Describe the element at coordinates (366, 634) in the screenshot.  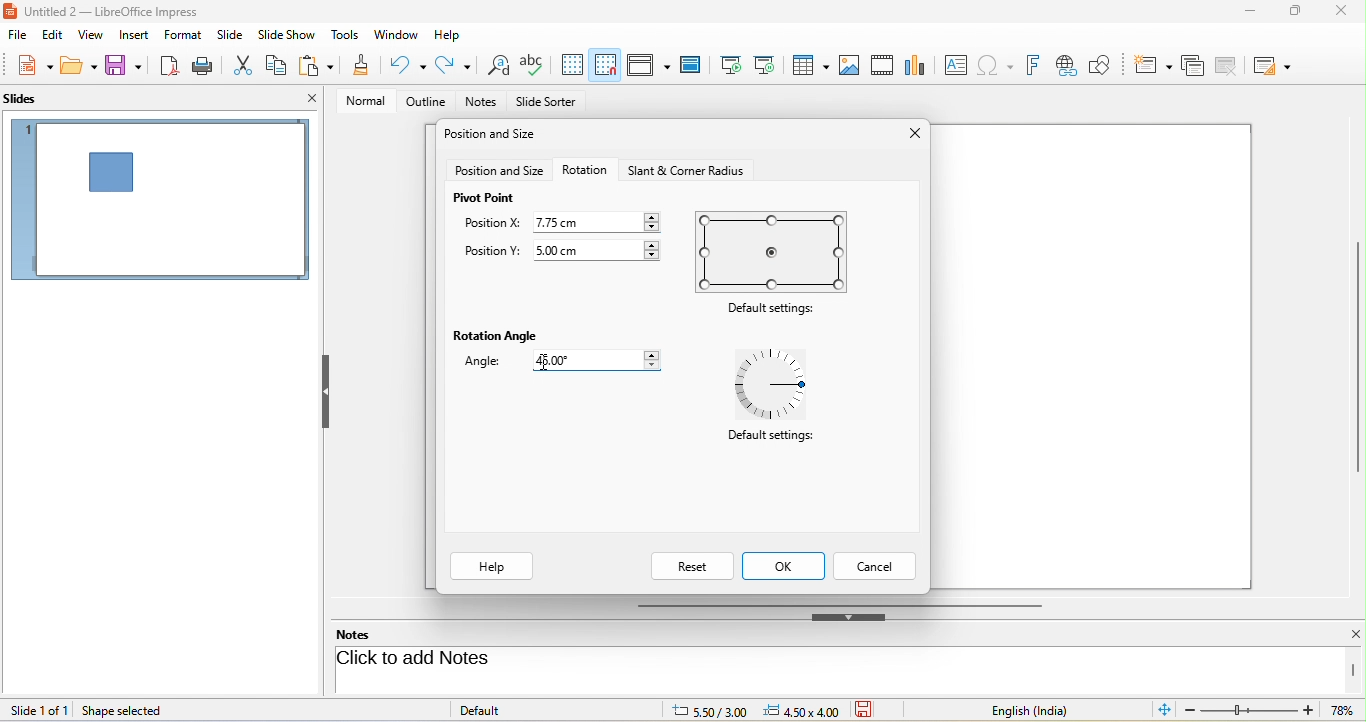
I see `notes` at that location.